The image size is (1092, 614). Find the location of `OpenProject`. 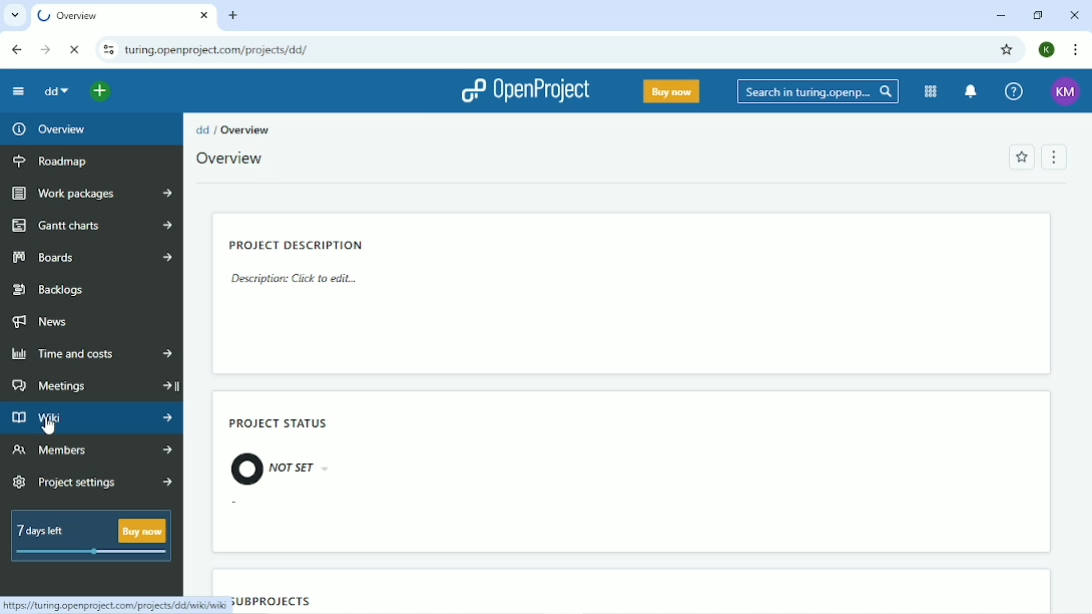

OpenProject is located at coordinates (525, 93).